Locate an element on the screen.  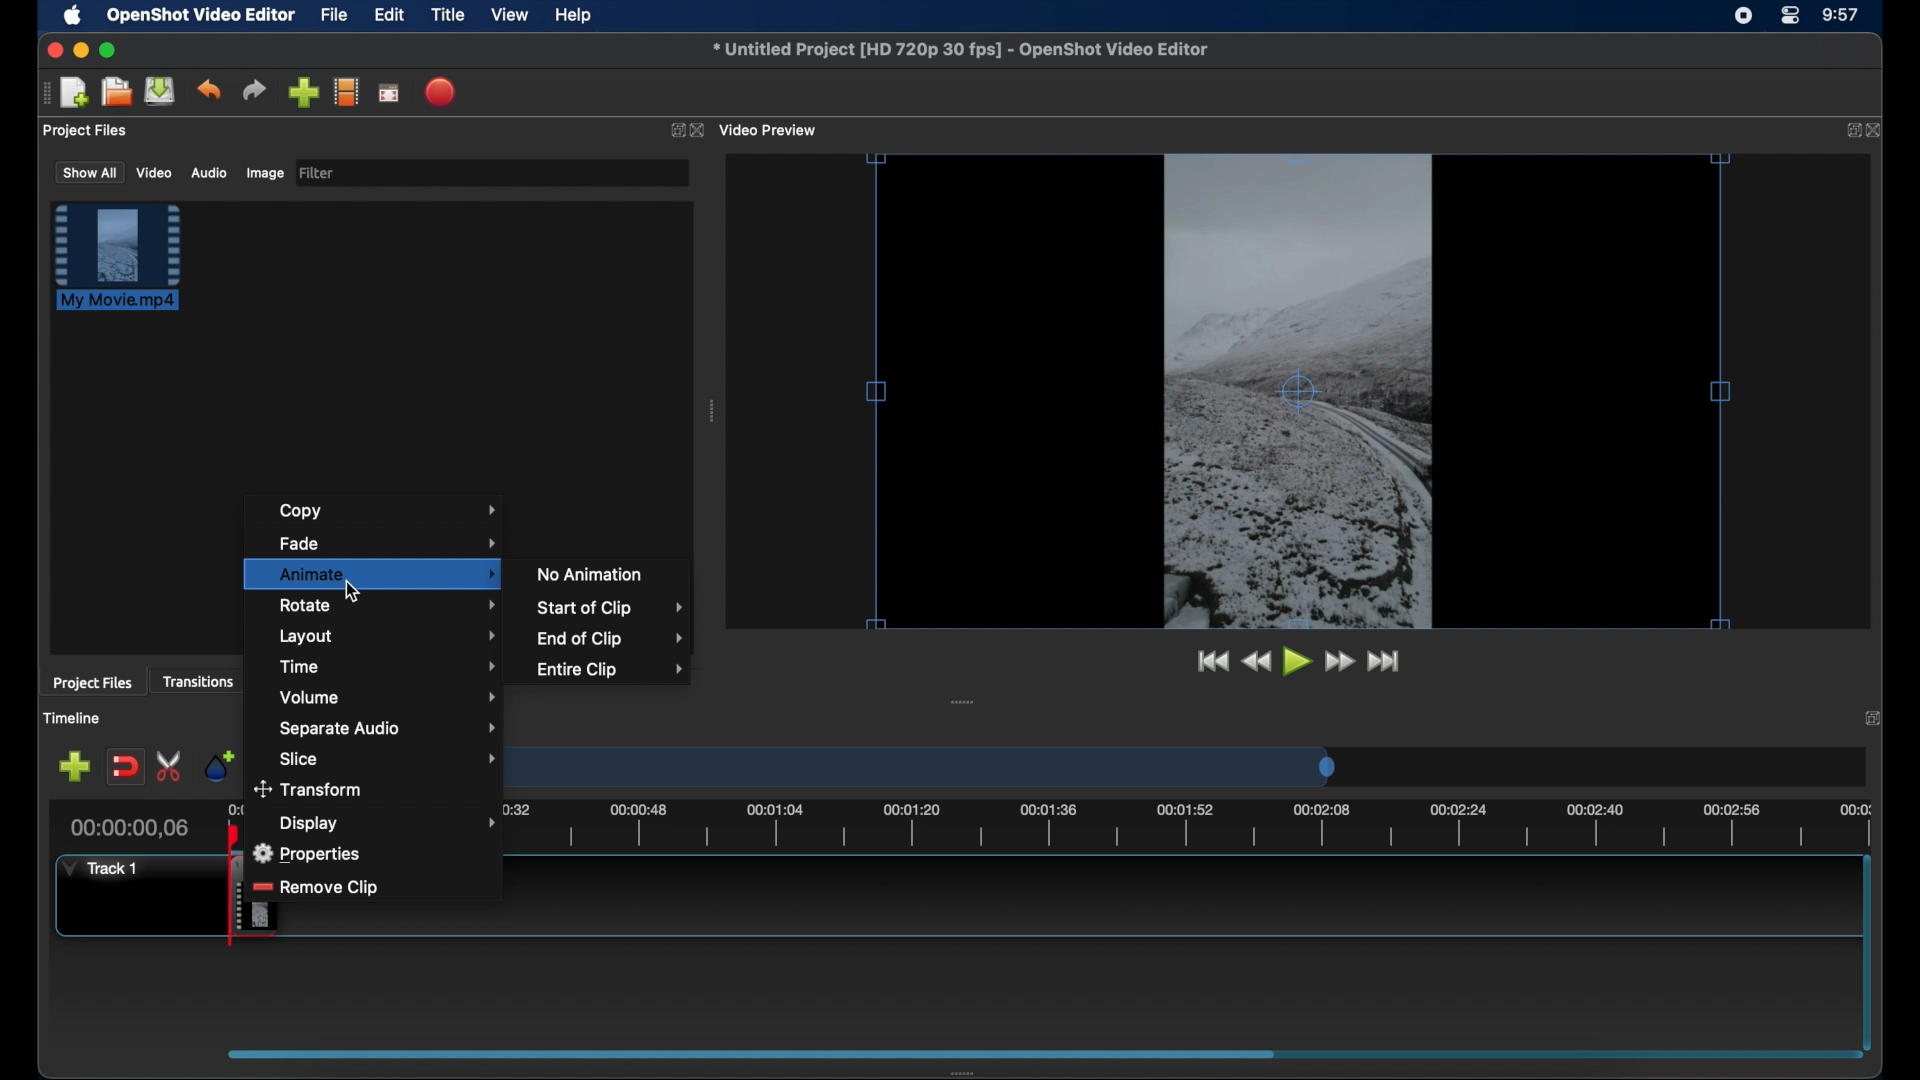
0.00 is located at coordinates (237, 811).